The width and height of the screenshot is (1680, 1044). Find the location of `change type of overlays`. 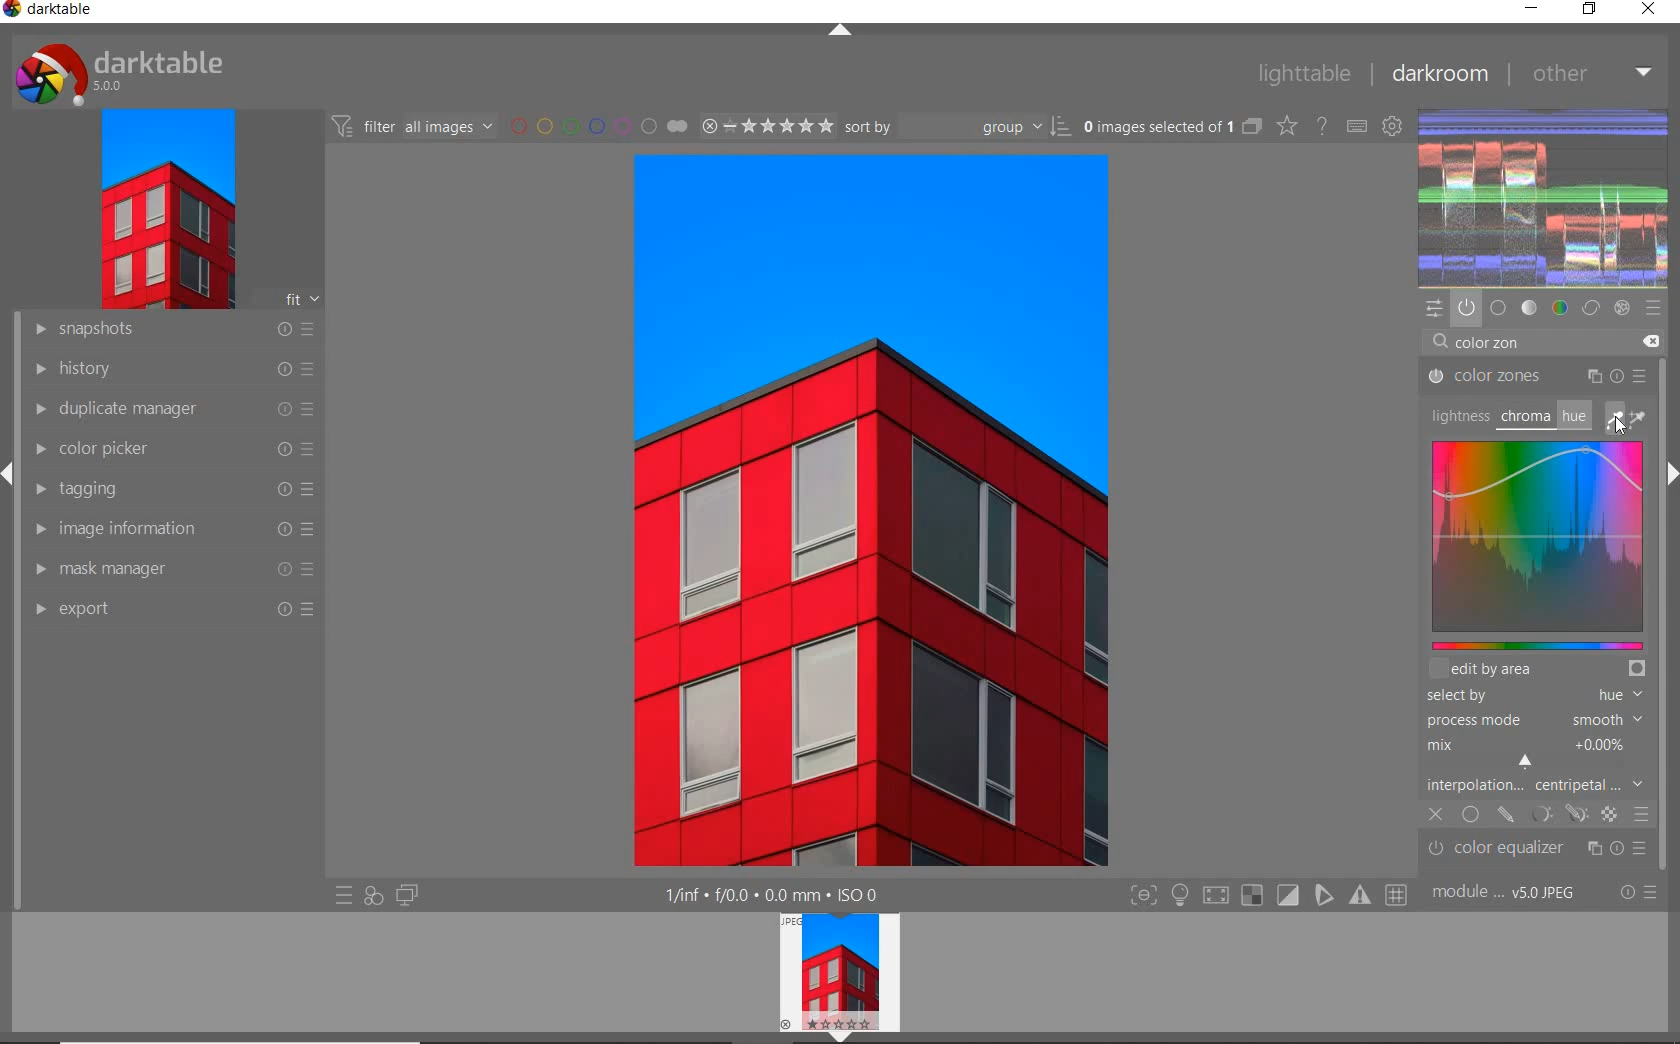

change type of overlays is located at coordinates (1289, 127).